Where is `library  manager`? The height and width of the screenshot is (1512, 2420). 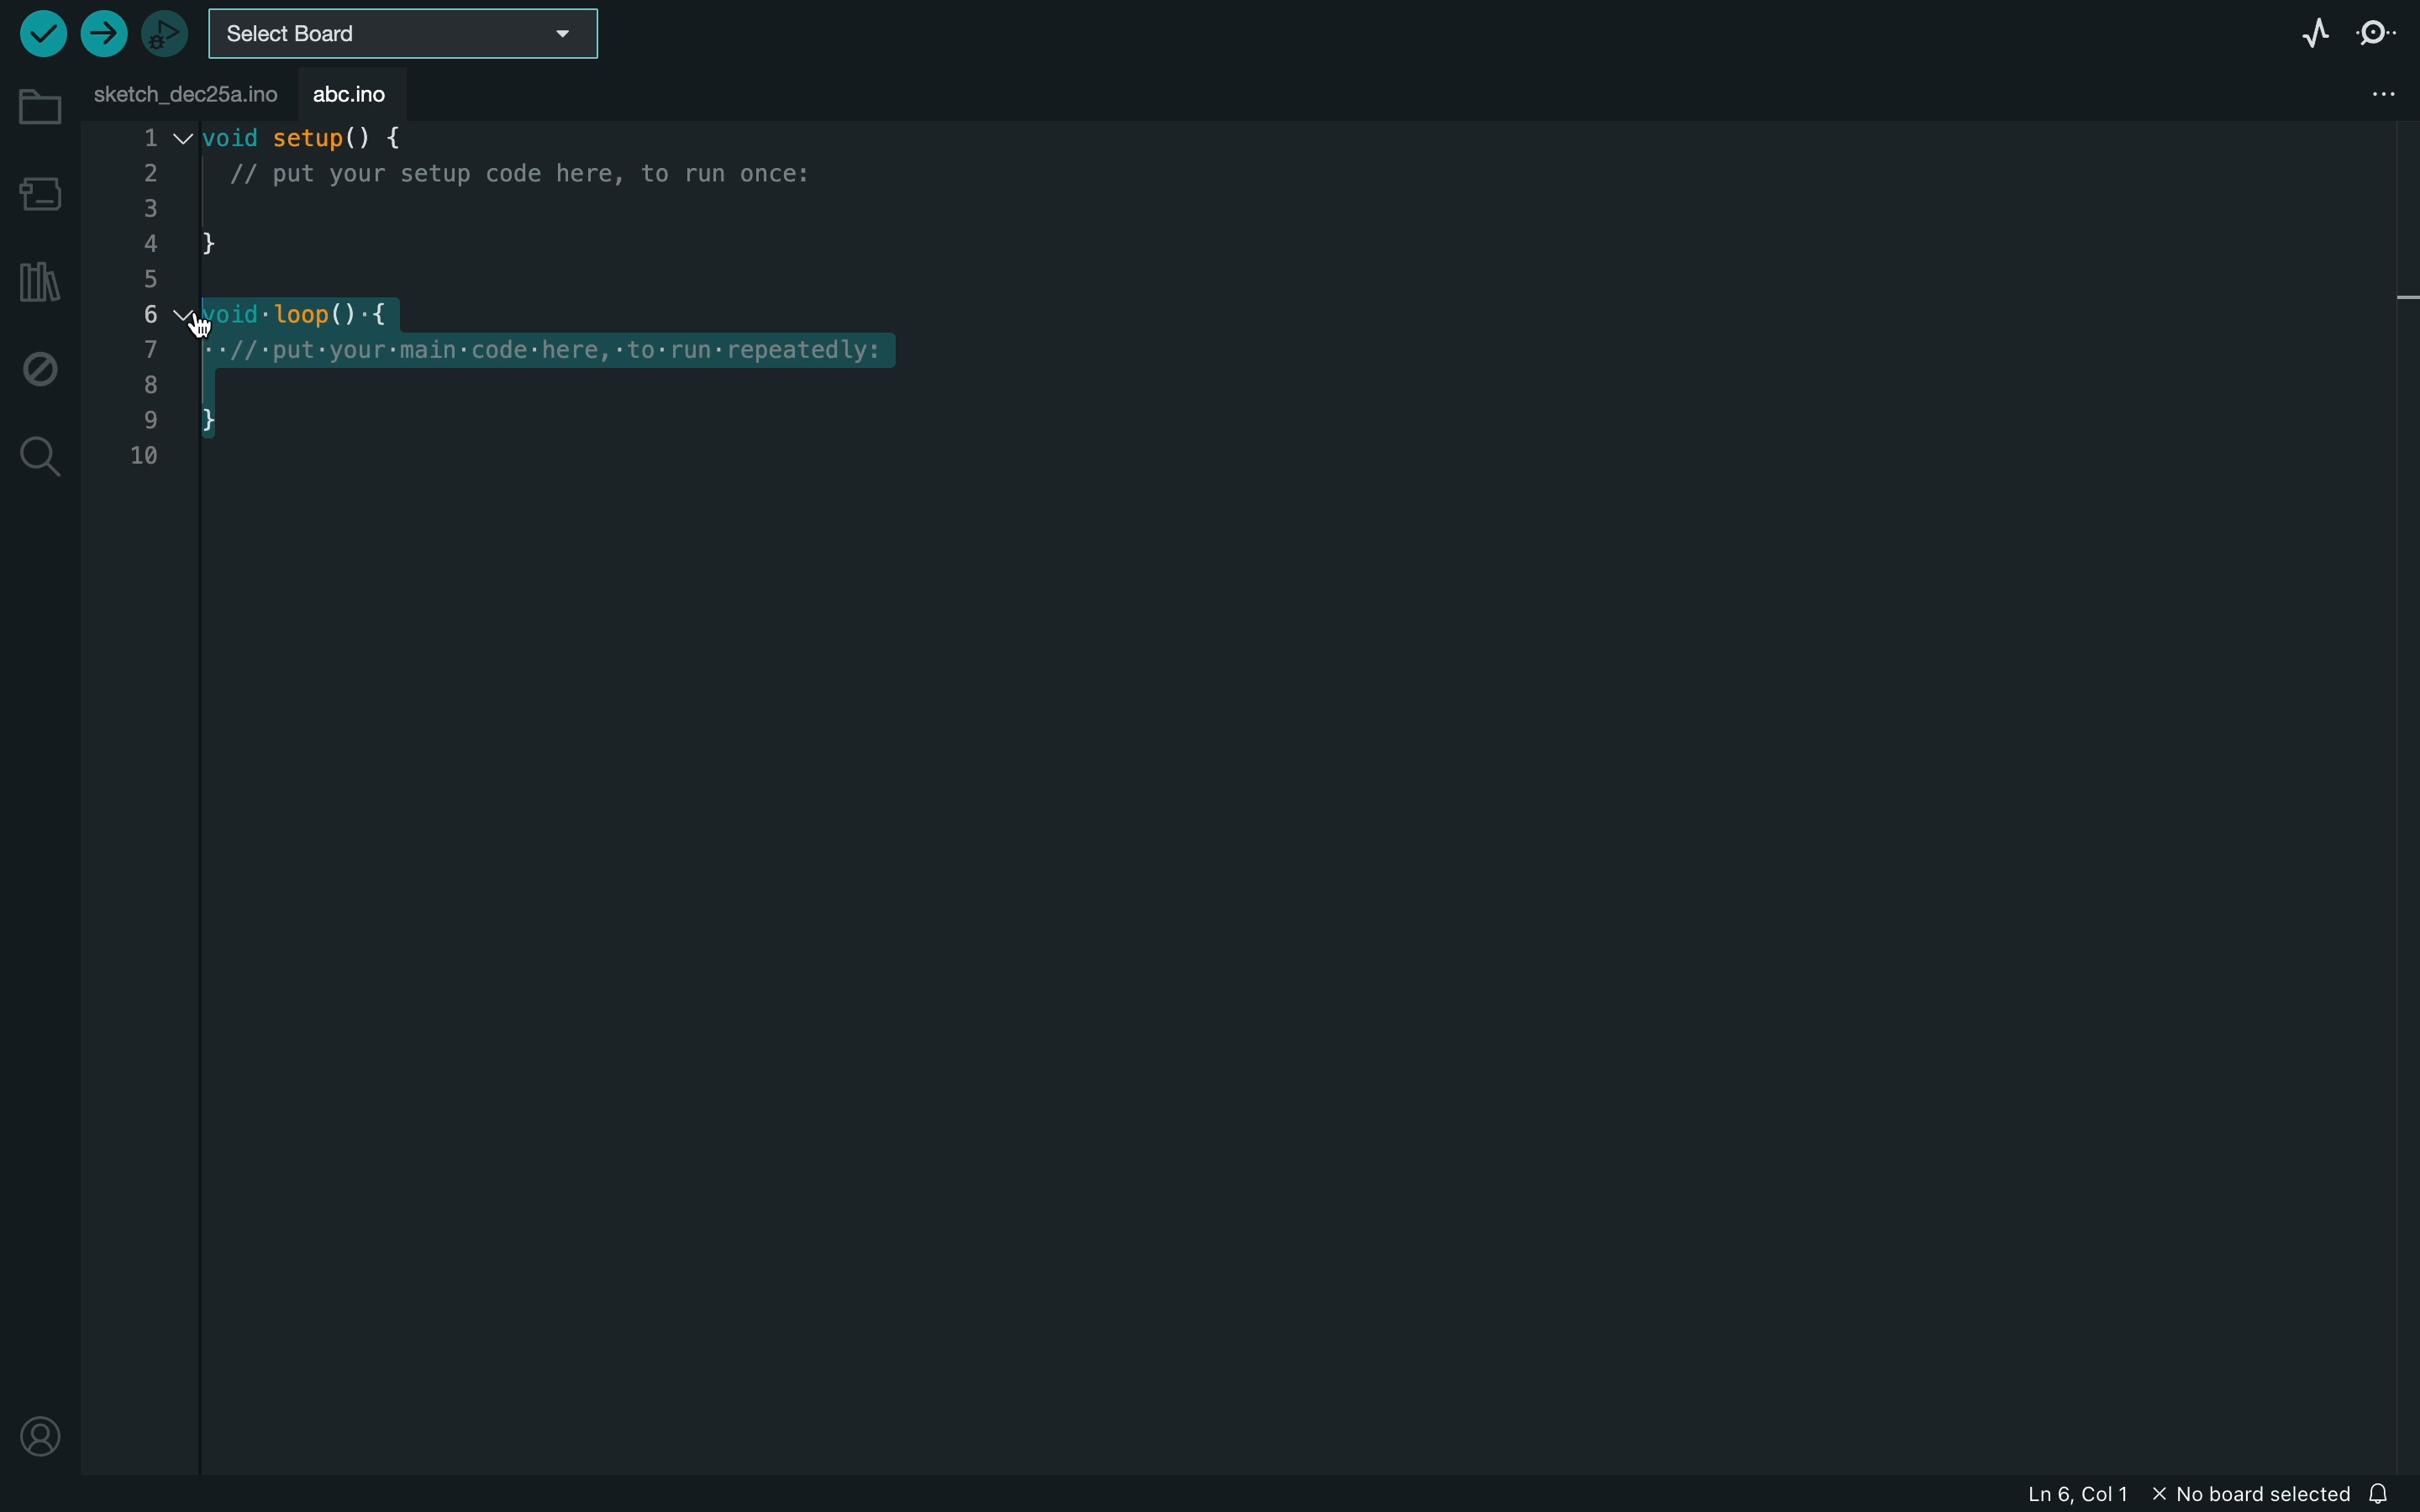 library  manager is located at coordinates (40, 275).